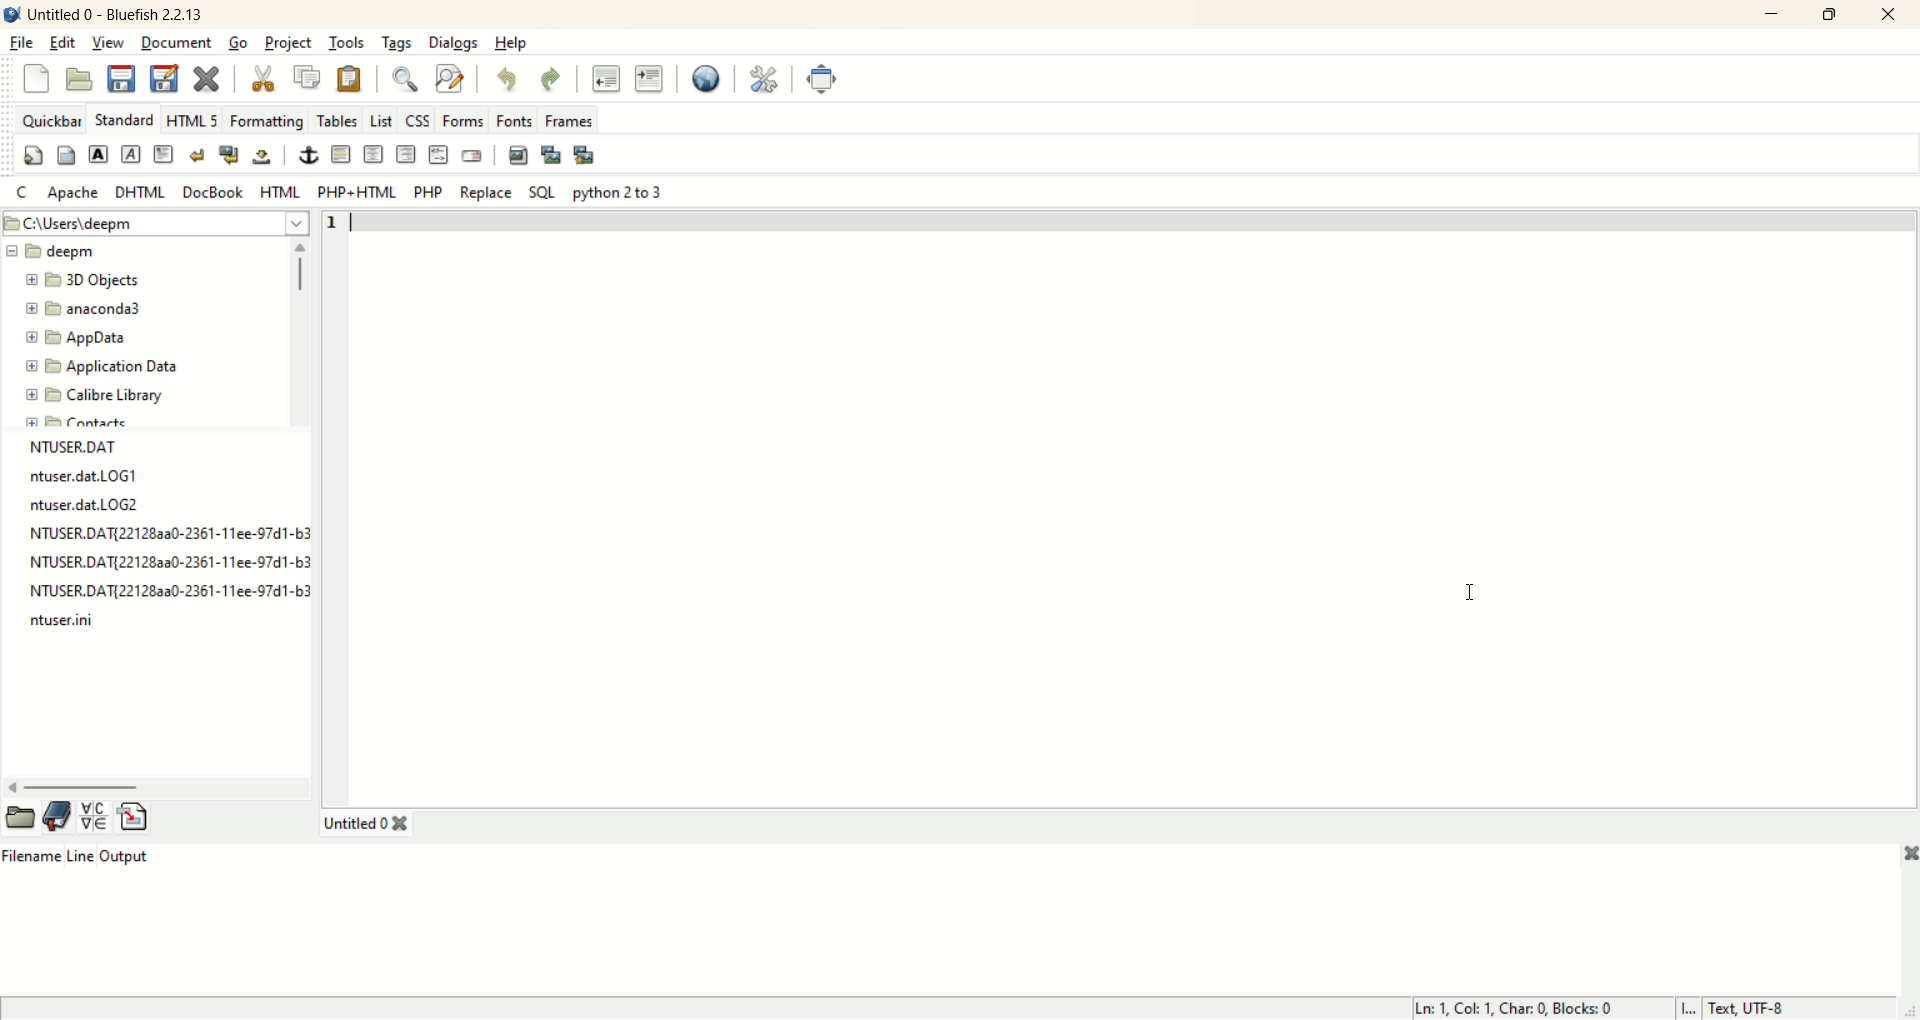 The width and height of the screenshot is (1920, 1020). I want to click on title, so click(121, 14).